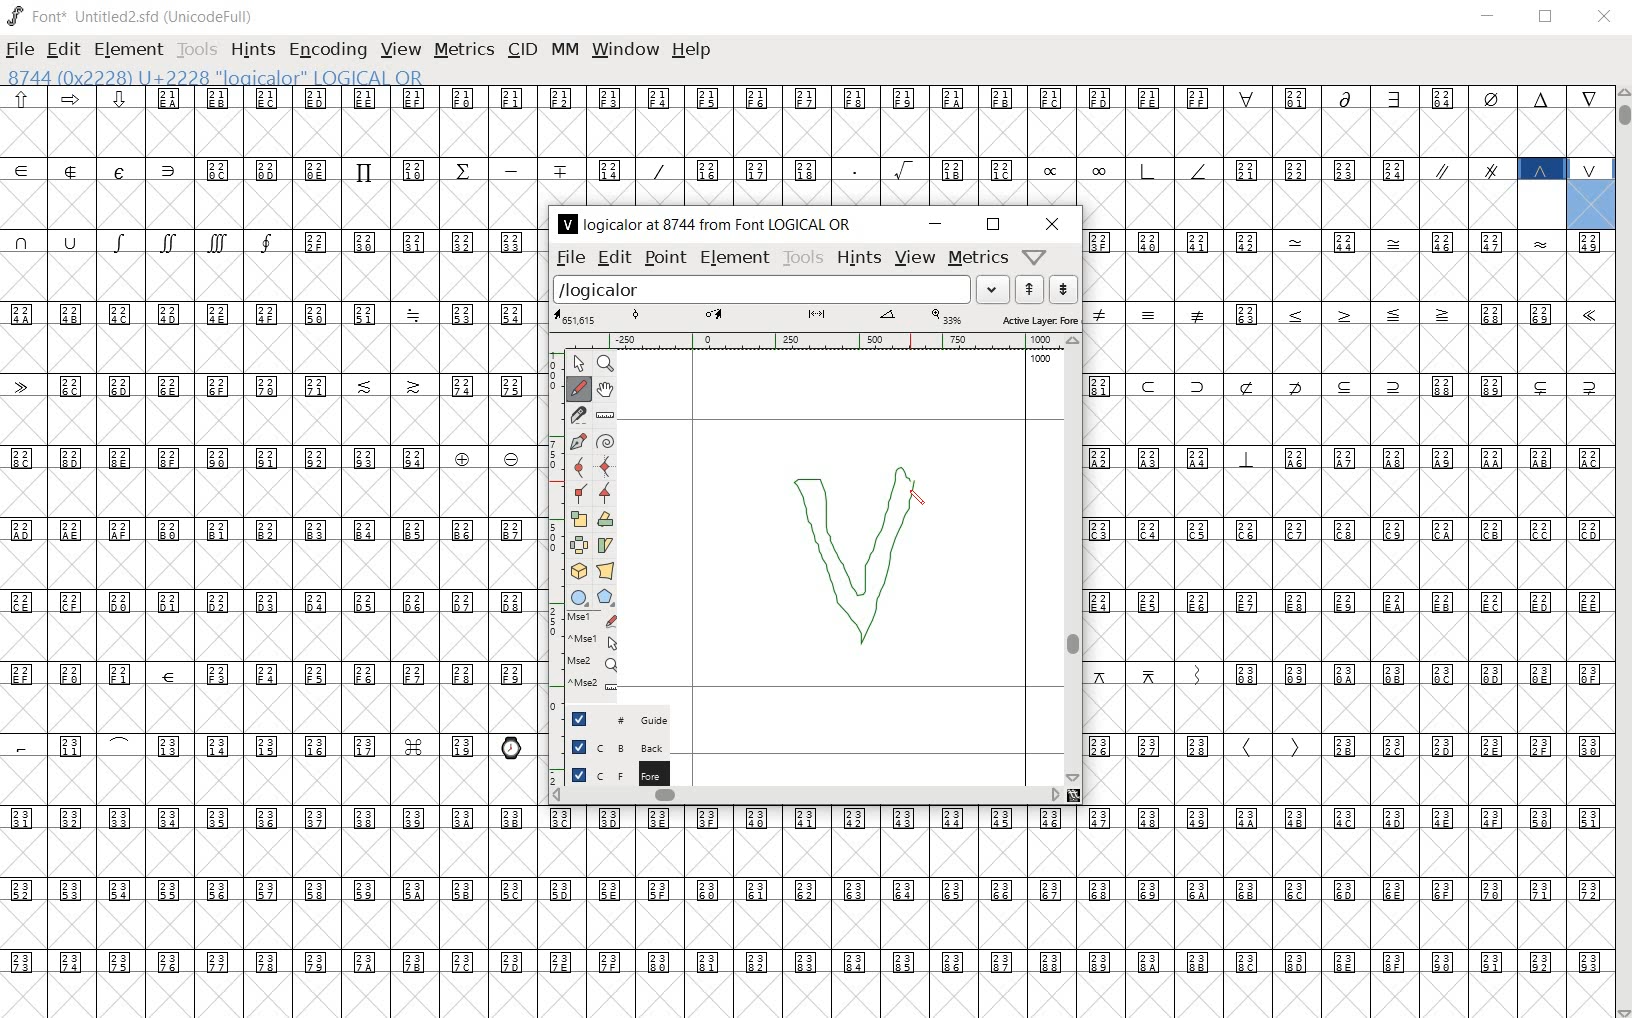  I want to click on metrics, so click(978, 257).